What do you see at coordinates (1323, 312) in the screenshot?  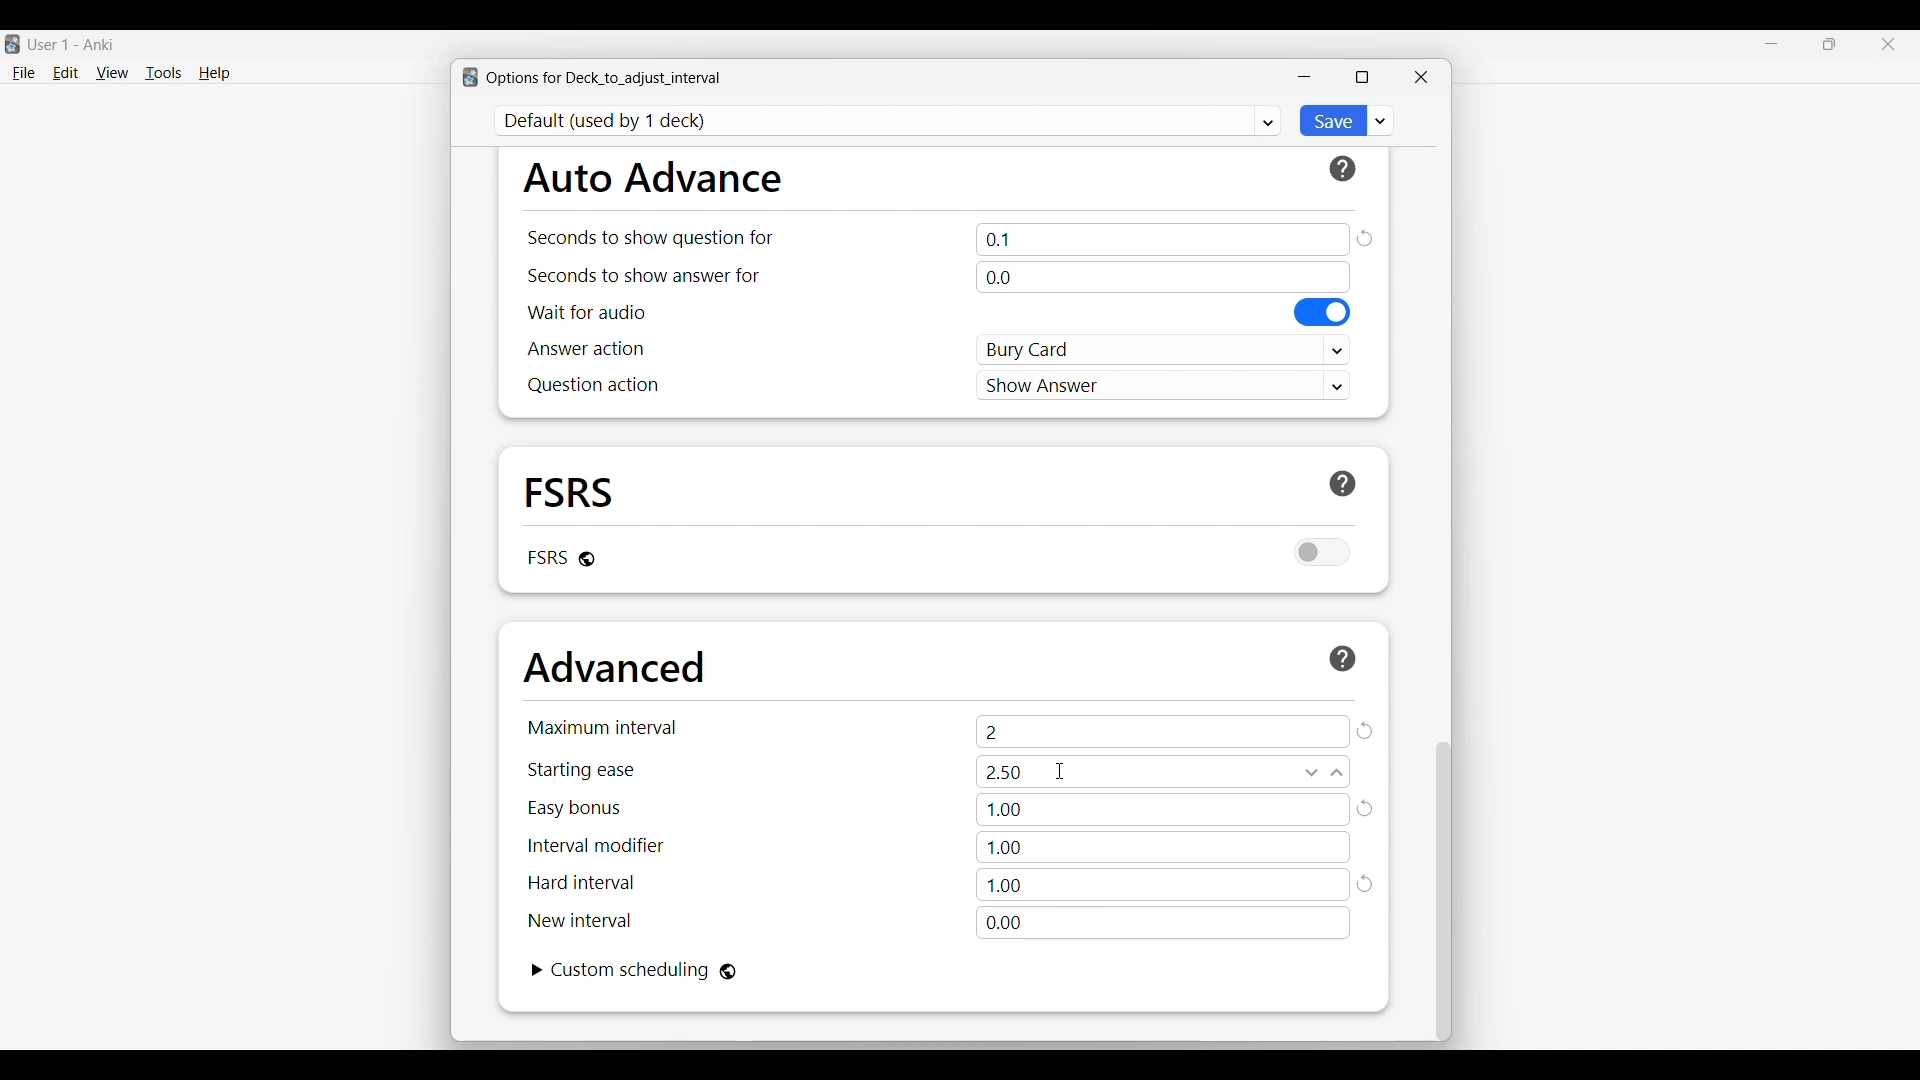 I see `Toggle to wait for audio` at bounding box center [1323, 312].